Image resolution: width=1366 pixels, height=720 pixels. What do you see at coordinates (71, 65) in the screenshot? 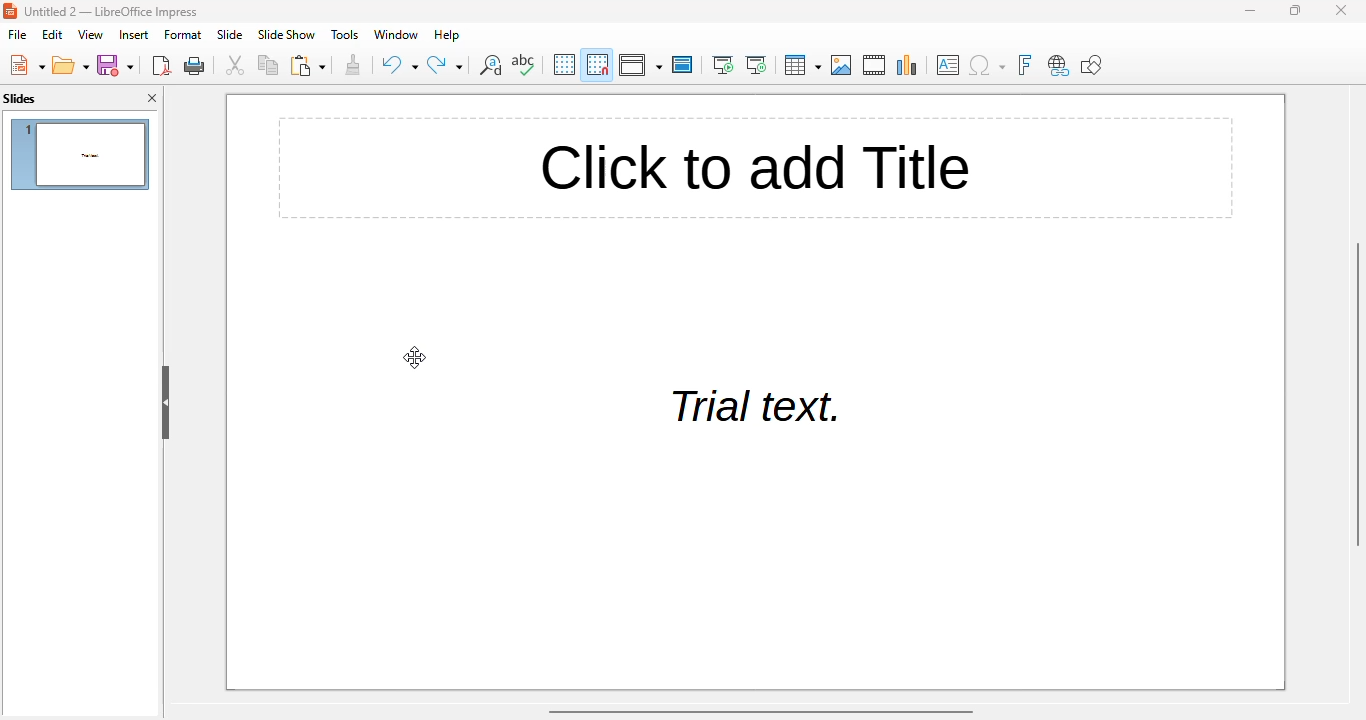
I see `open` at bounding box center [71, 65].